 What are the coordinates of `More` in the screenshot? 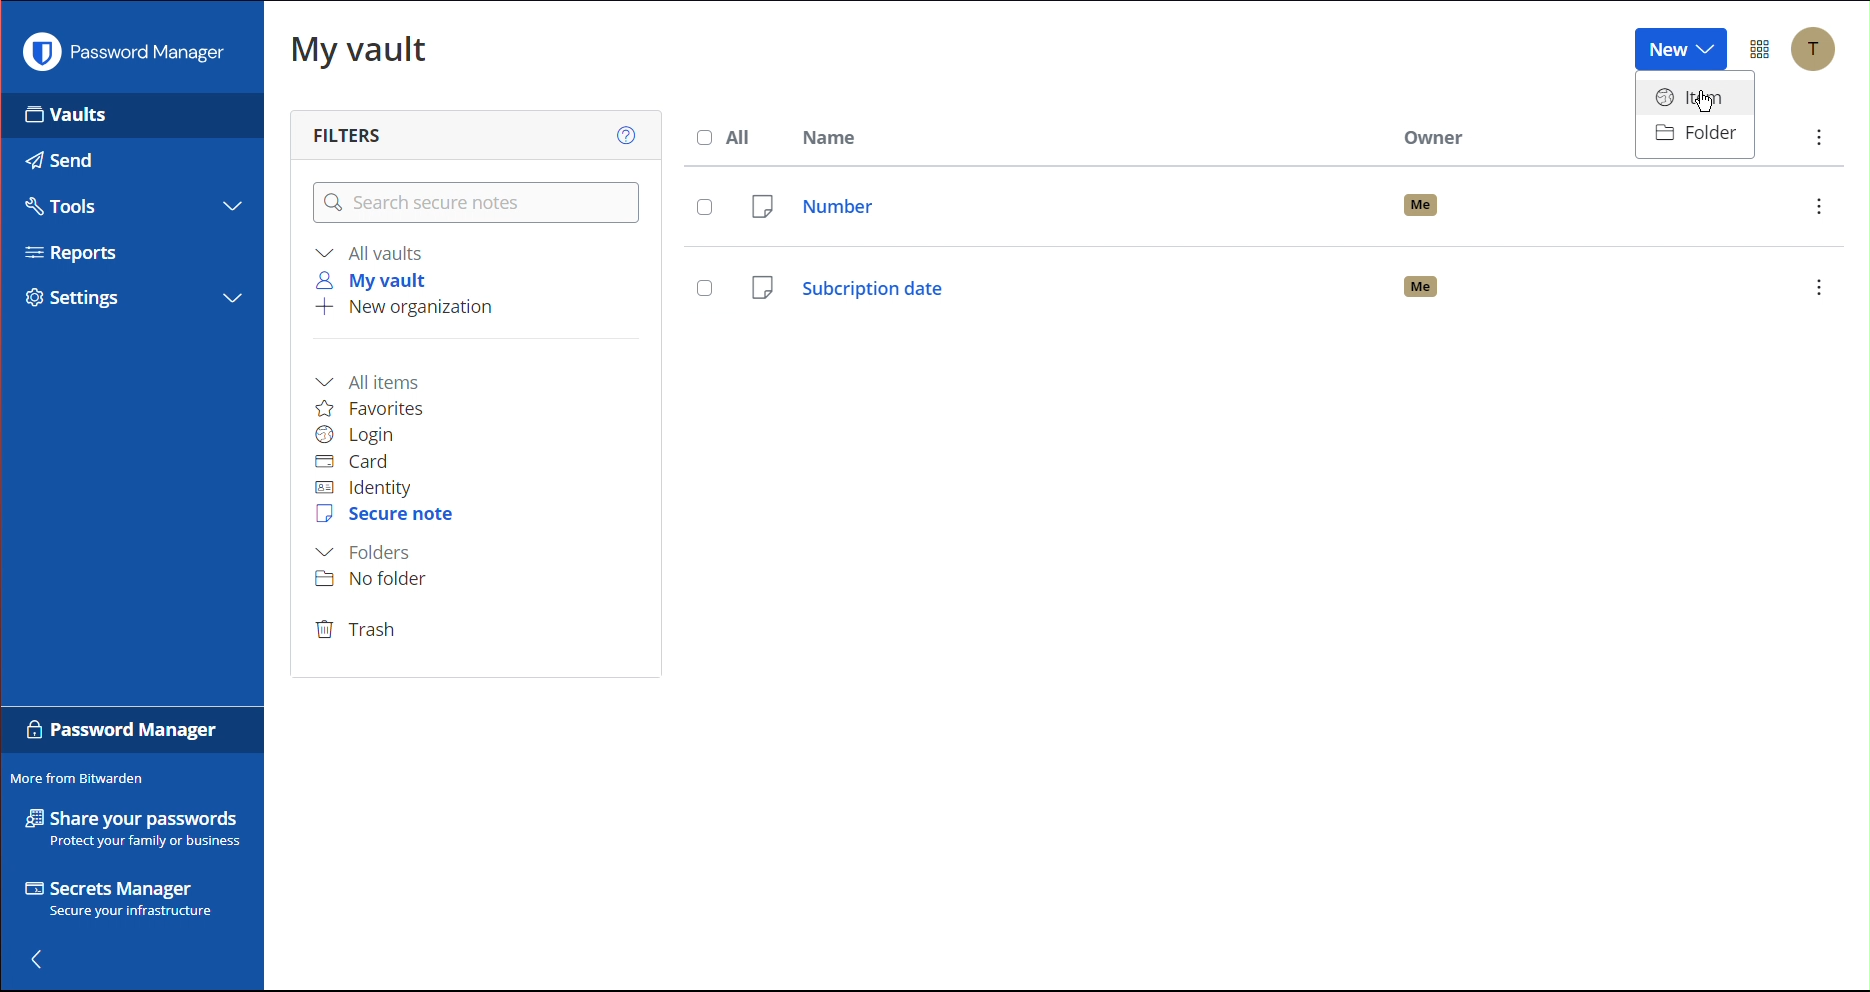 It's located at (1817, 139).